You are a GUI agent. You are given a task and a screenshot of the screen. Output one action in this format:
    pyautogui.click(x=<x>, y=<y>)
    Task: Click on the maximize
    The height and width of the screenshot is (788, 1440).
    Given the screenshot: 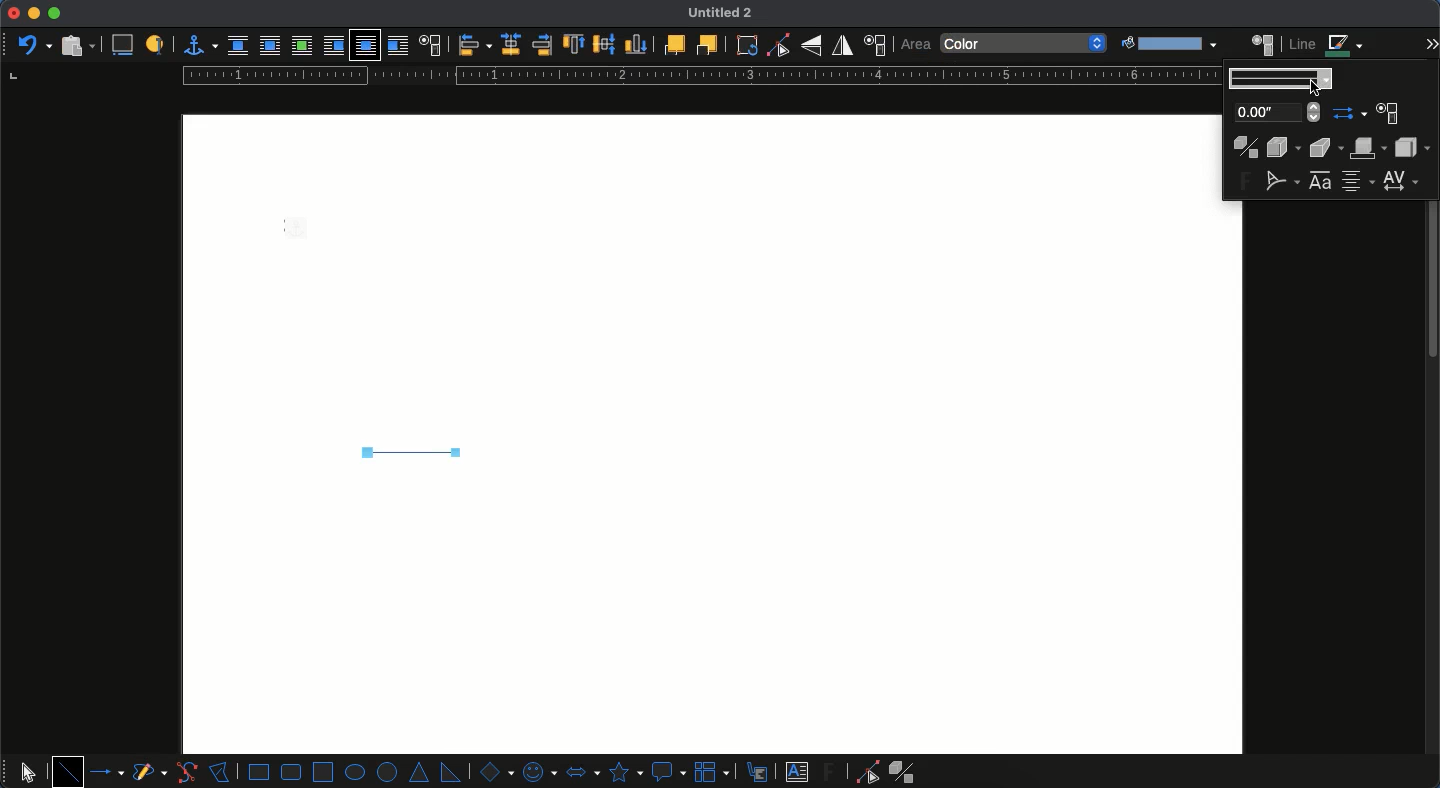 What is the action you would take?
    pyautogui.click(x=54, y=14)
    